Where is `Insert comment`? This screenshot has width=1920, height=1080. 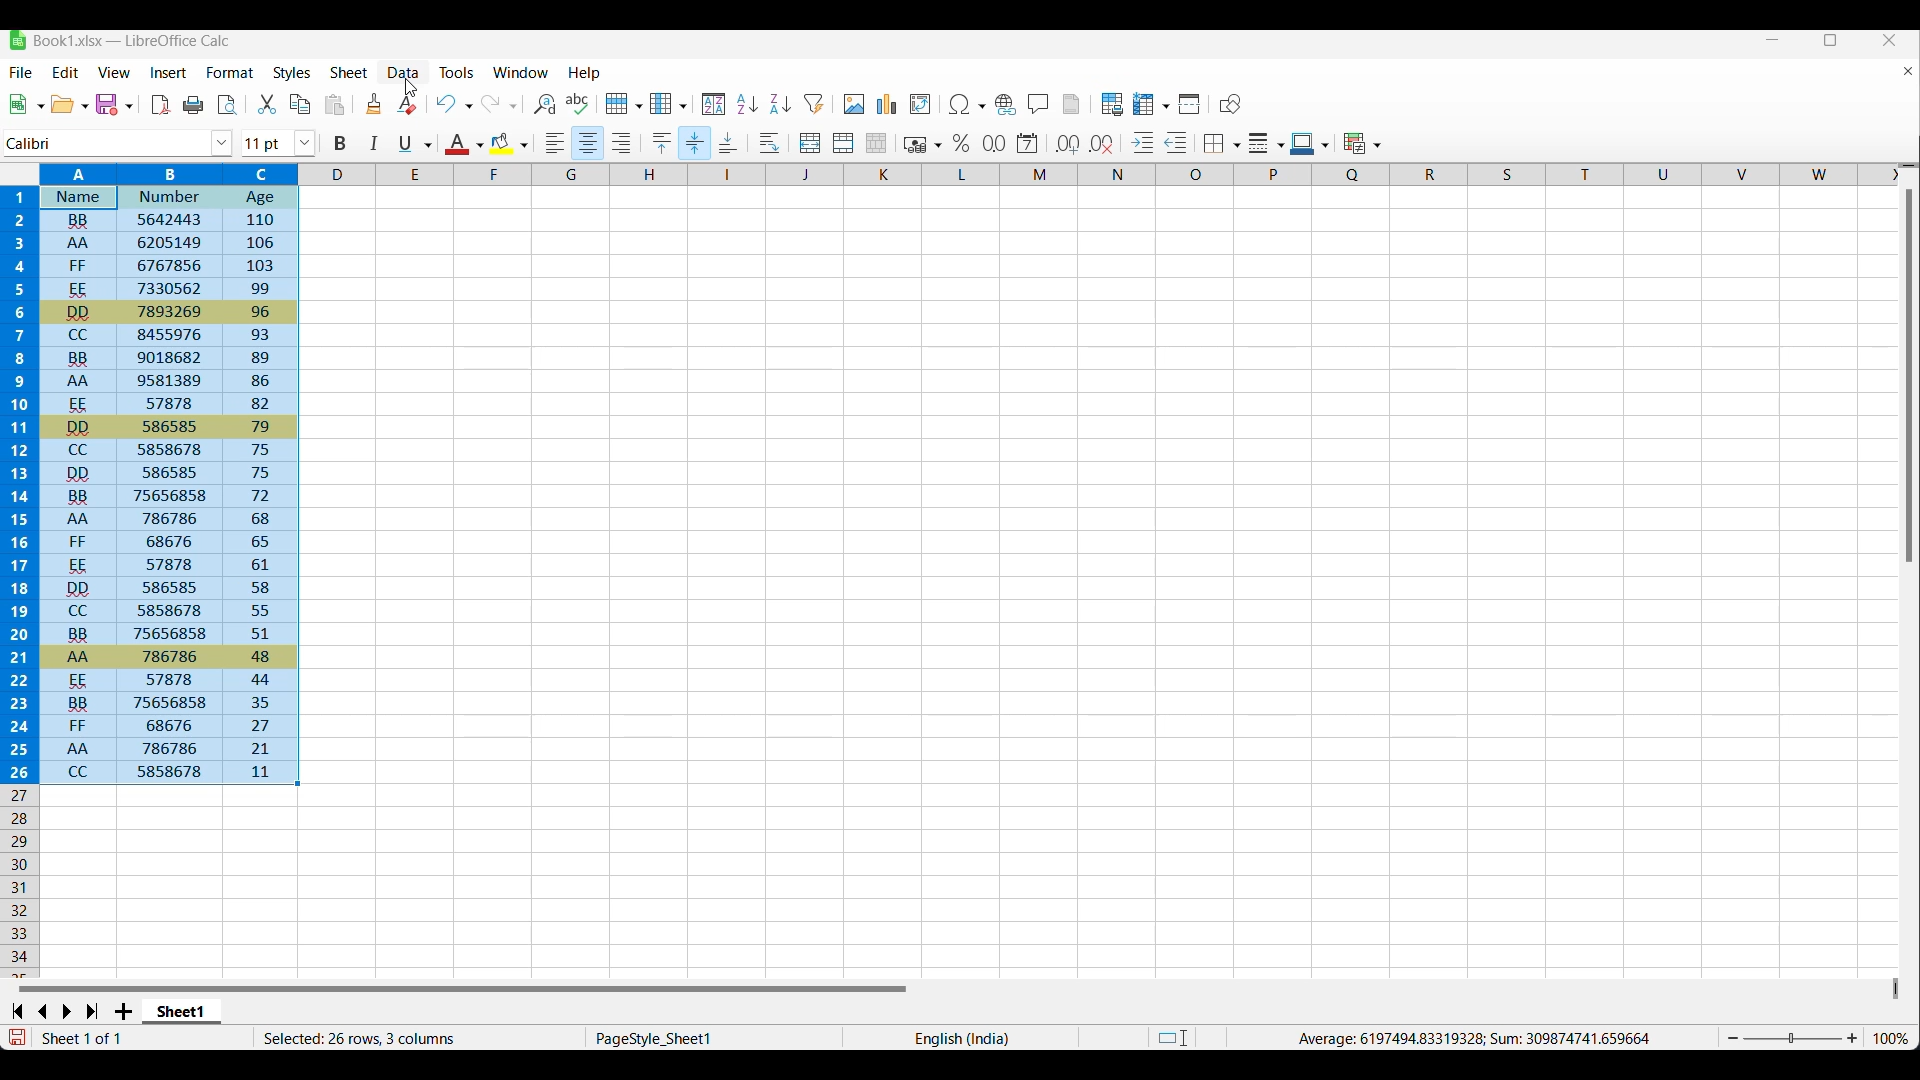 Insert comment is located at coordinates (1039, 103).